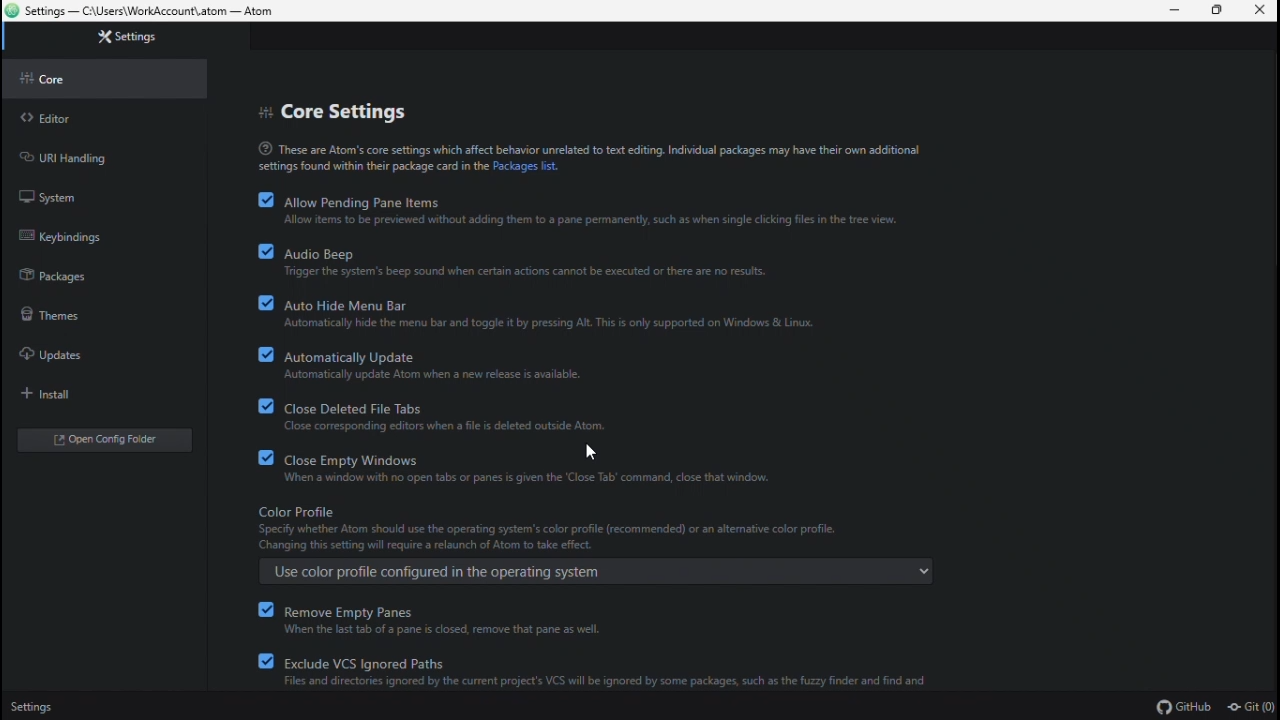 Image resolution: width=1280 pixels, height=720 pixels. Describe the element at coordinates (33, 706) in the screenshot. I see `Settings ` at that location.